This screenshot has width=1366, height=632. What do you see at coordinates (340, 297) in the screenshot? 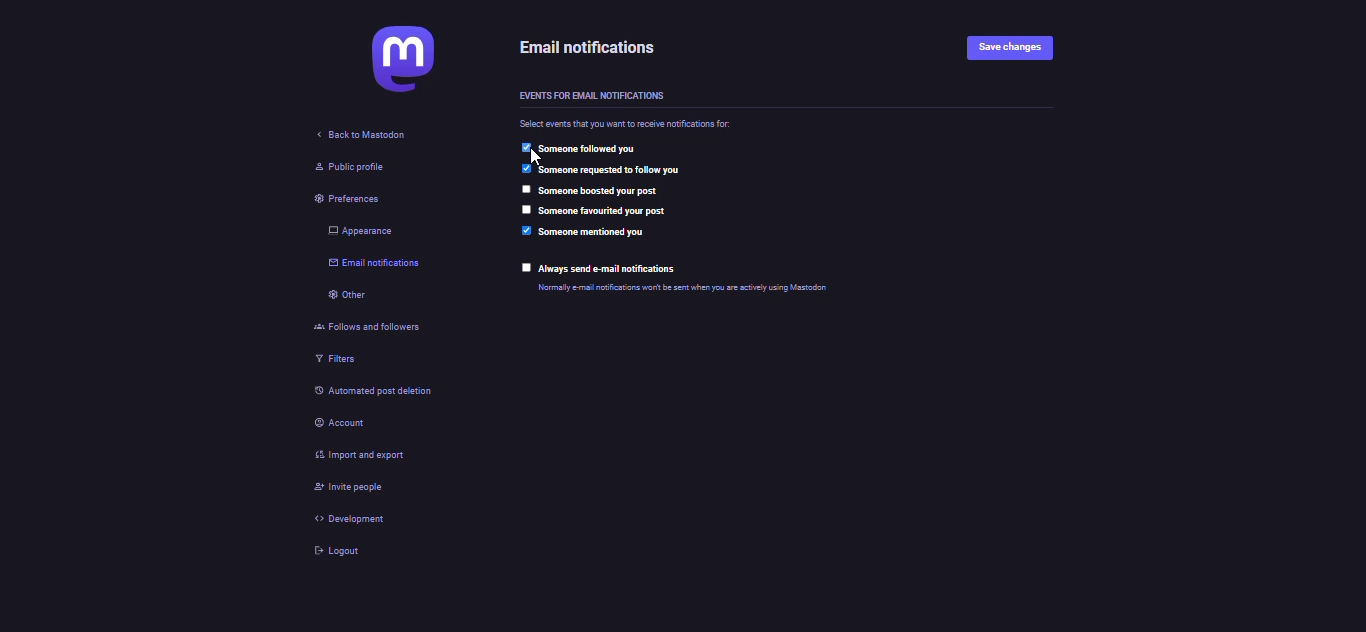
I see `other` at bounding box center [340, 297].